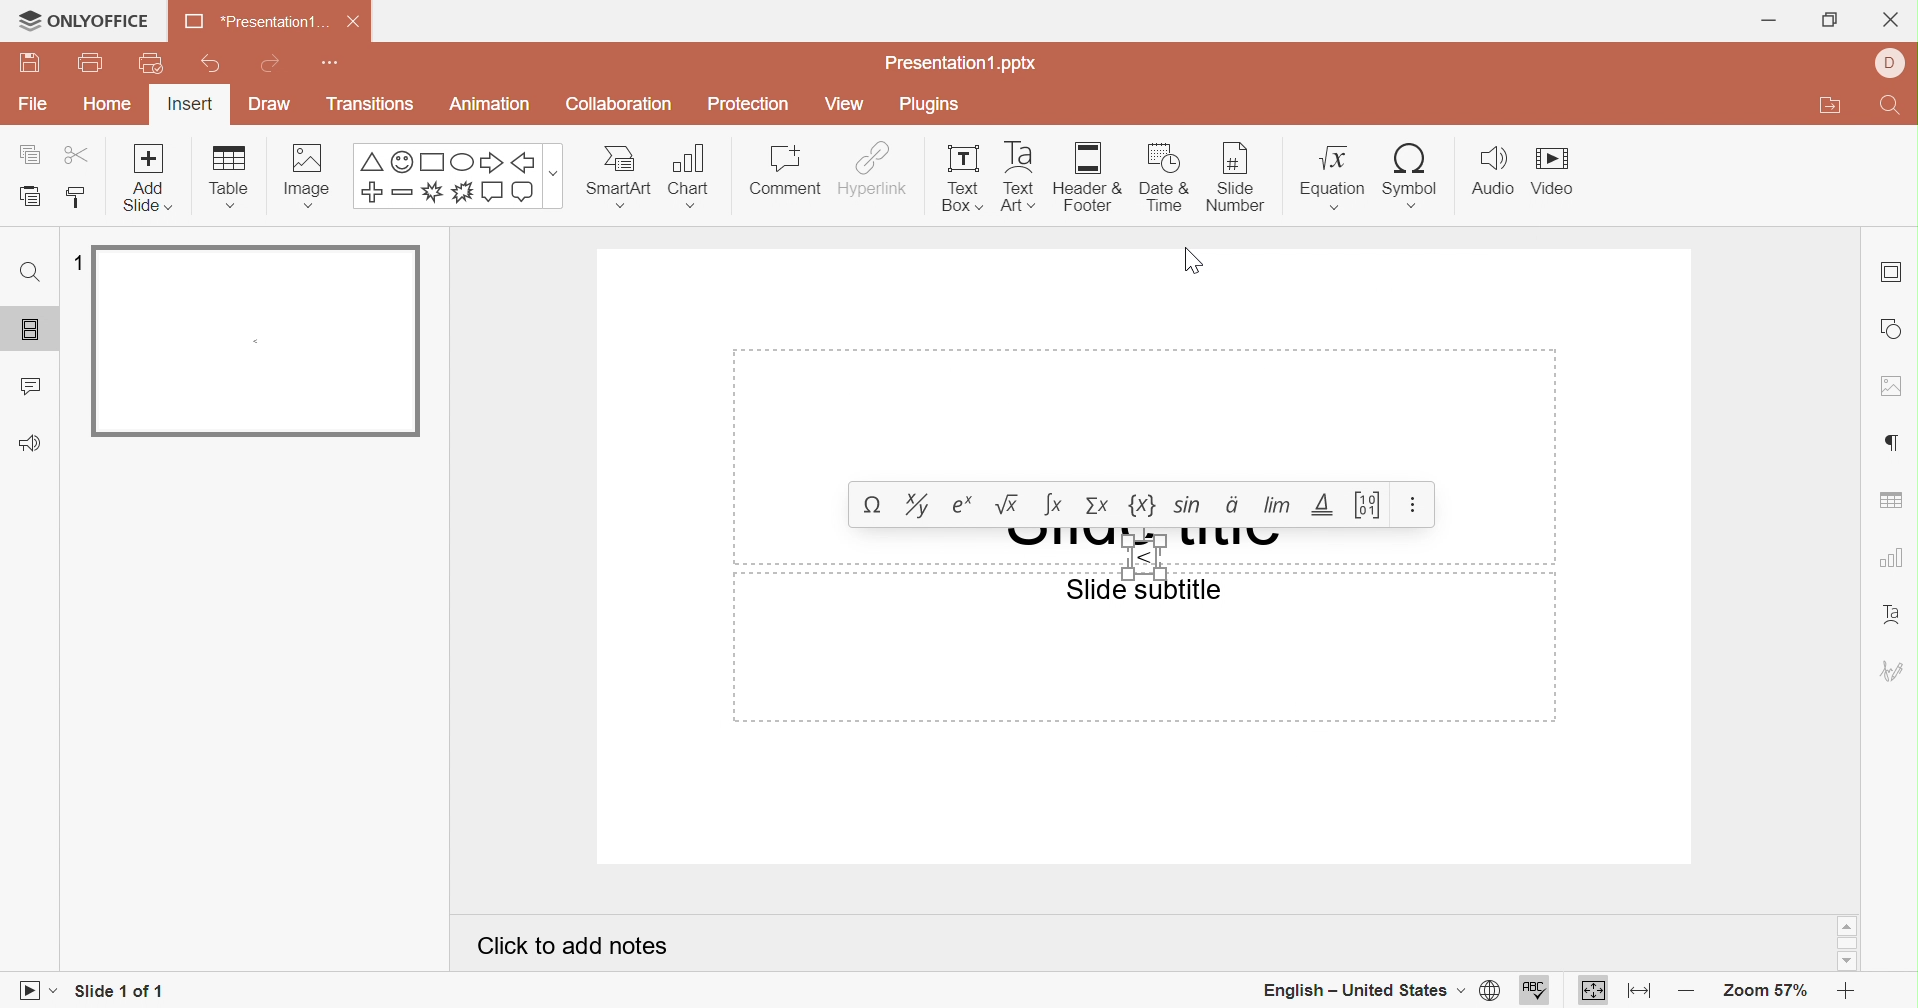 This screenshot has height=1008, width=1918. I want to click on Customize quick access toolbar, so click(329, 61).